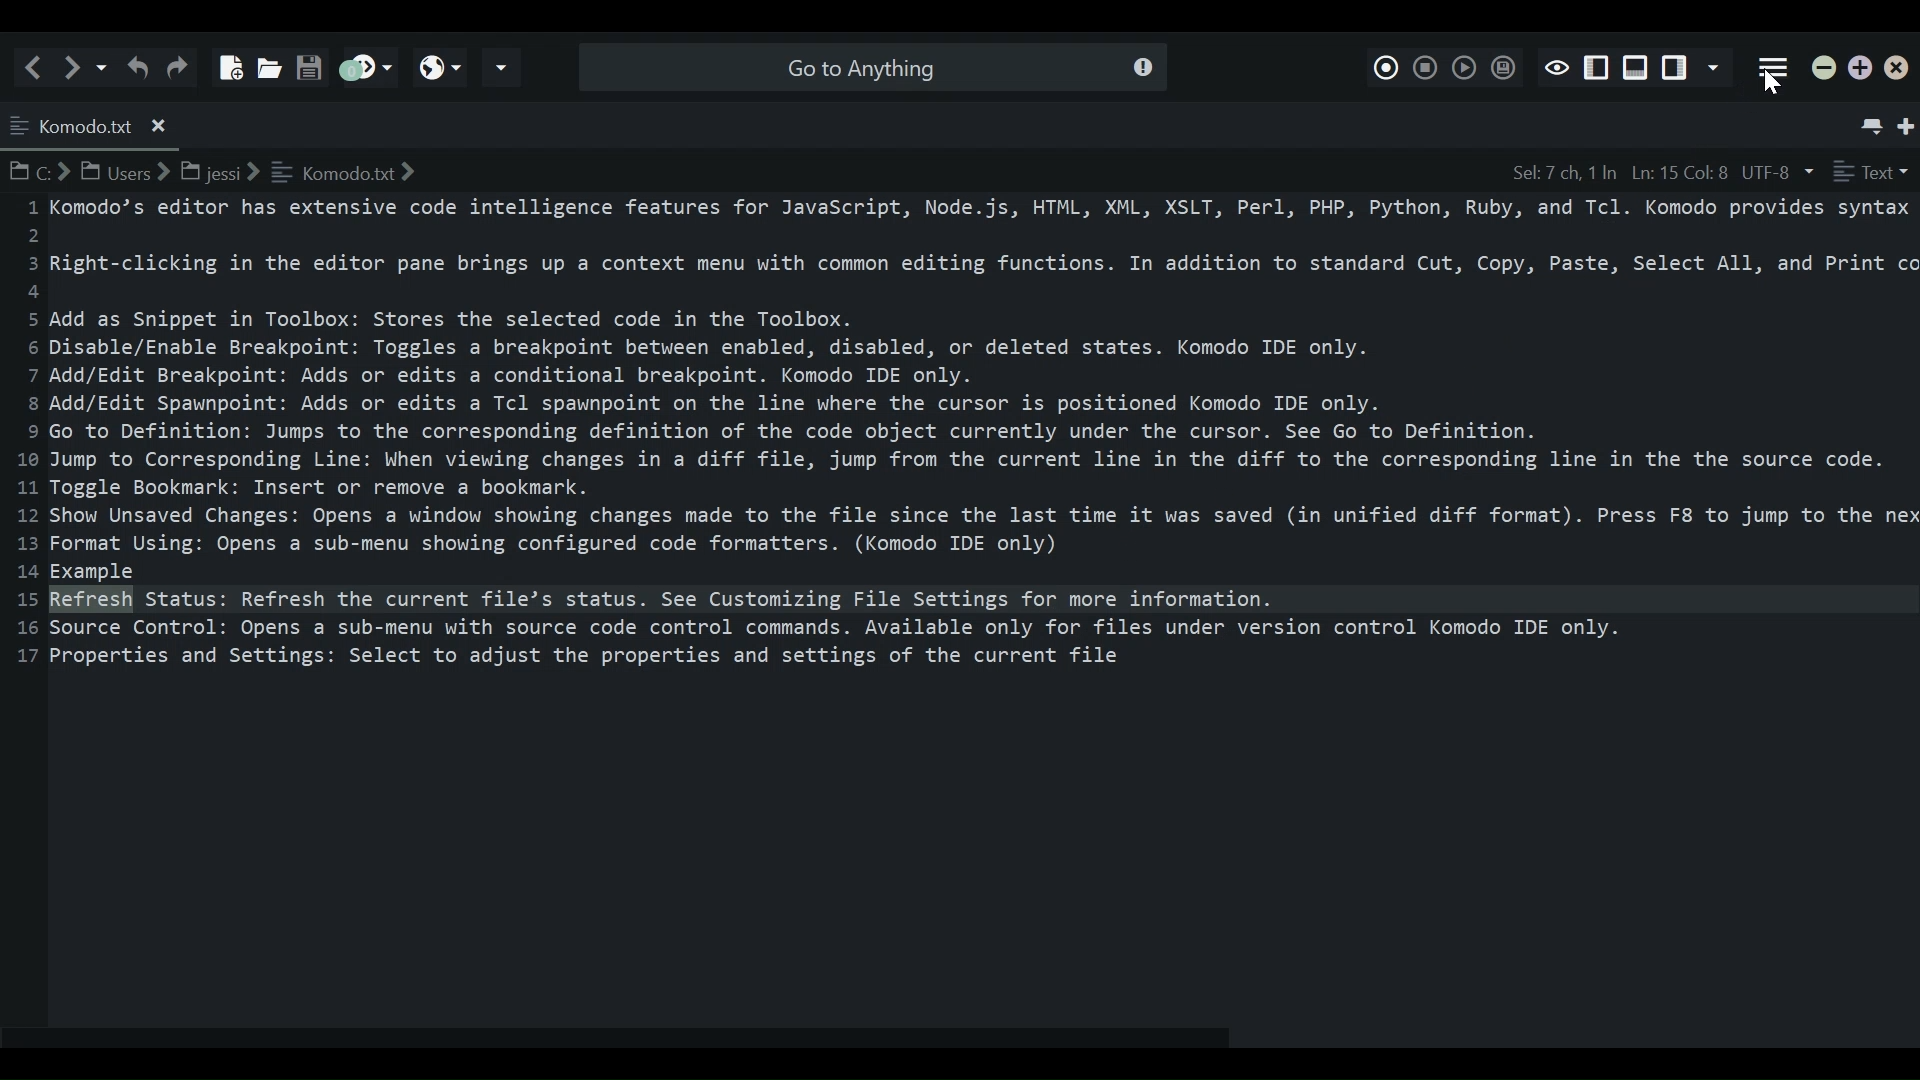 The width and height of the screenshot is (1920, 1080). I want to click on Horizontal Scroll bar, so click(629, 1039).